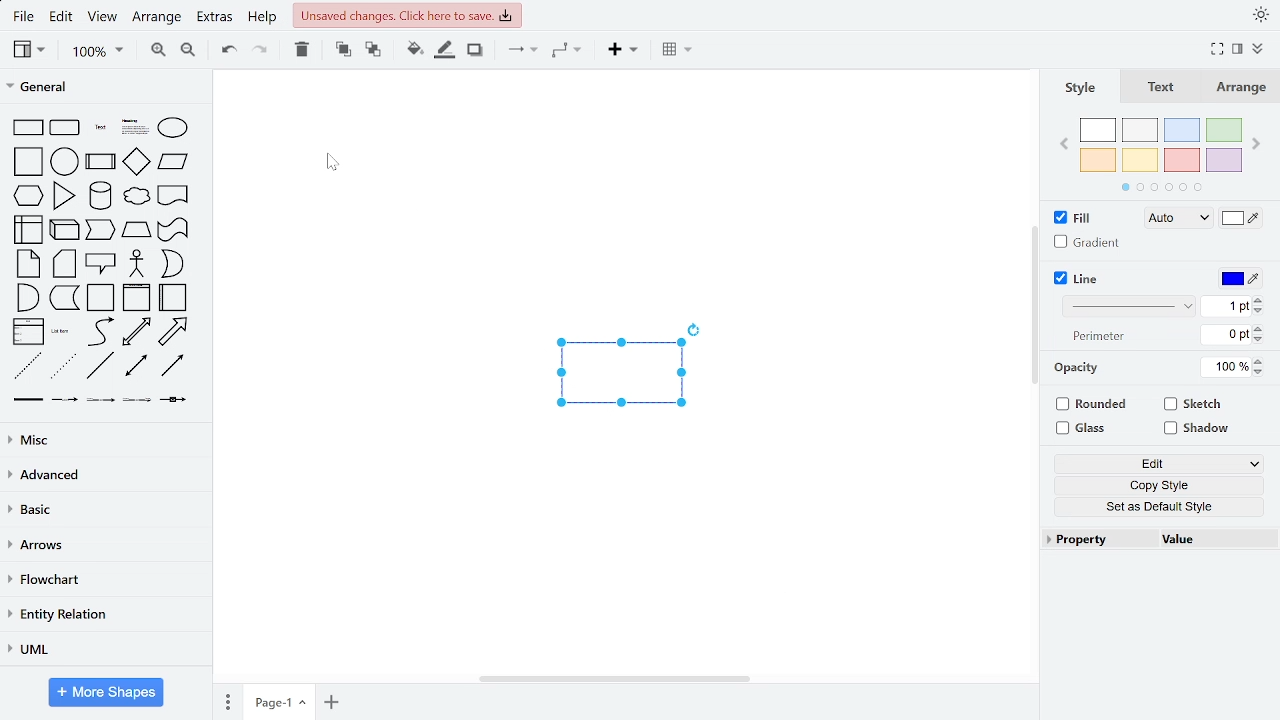 The image size is (1280, 720). What do you see at coordinates (30, 51) in the screenshot?
I see `view` at bounding box center [30, 51].